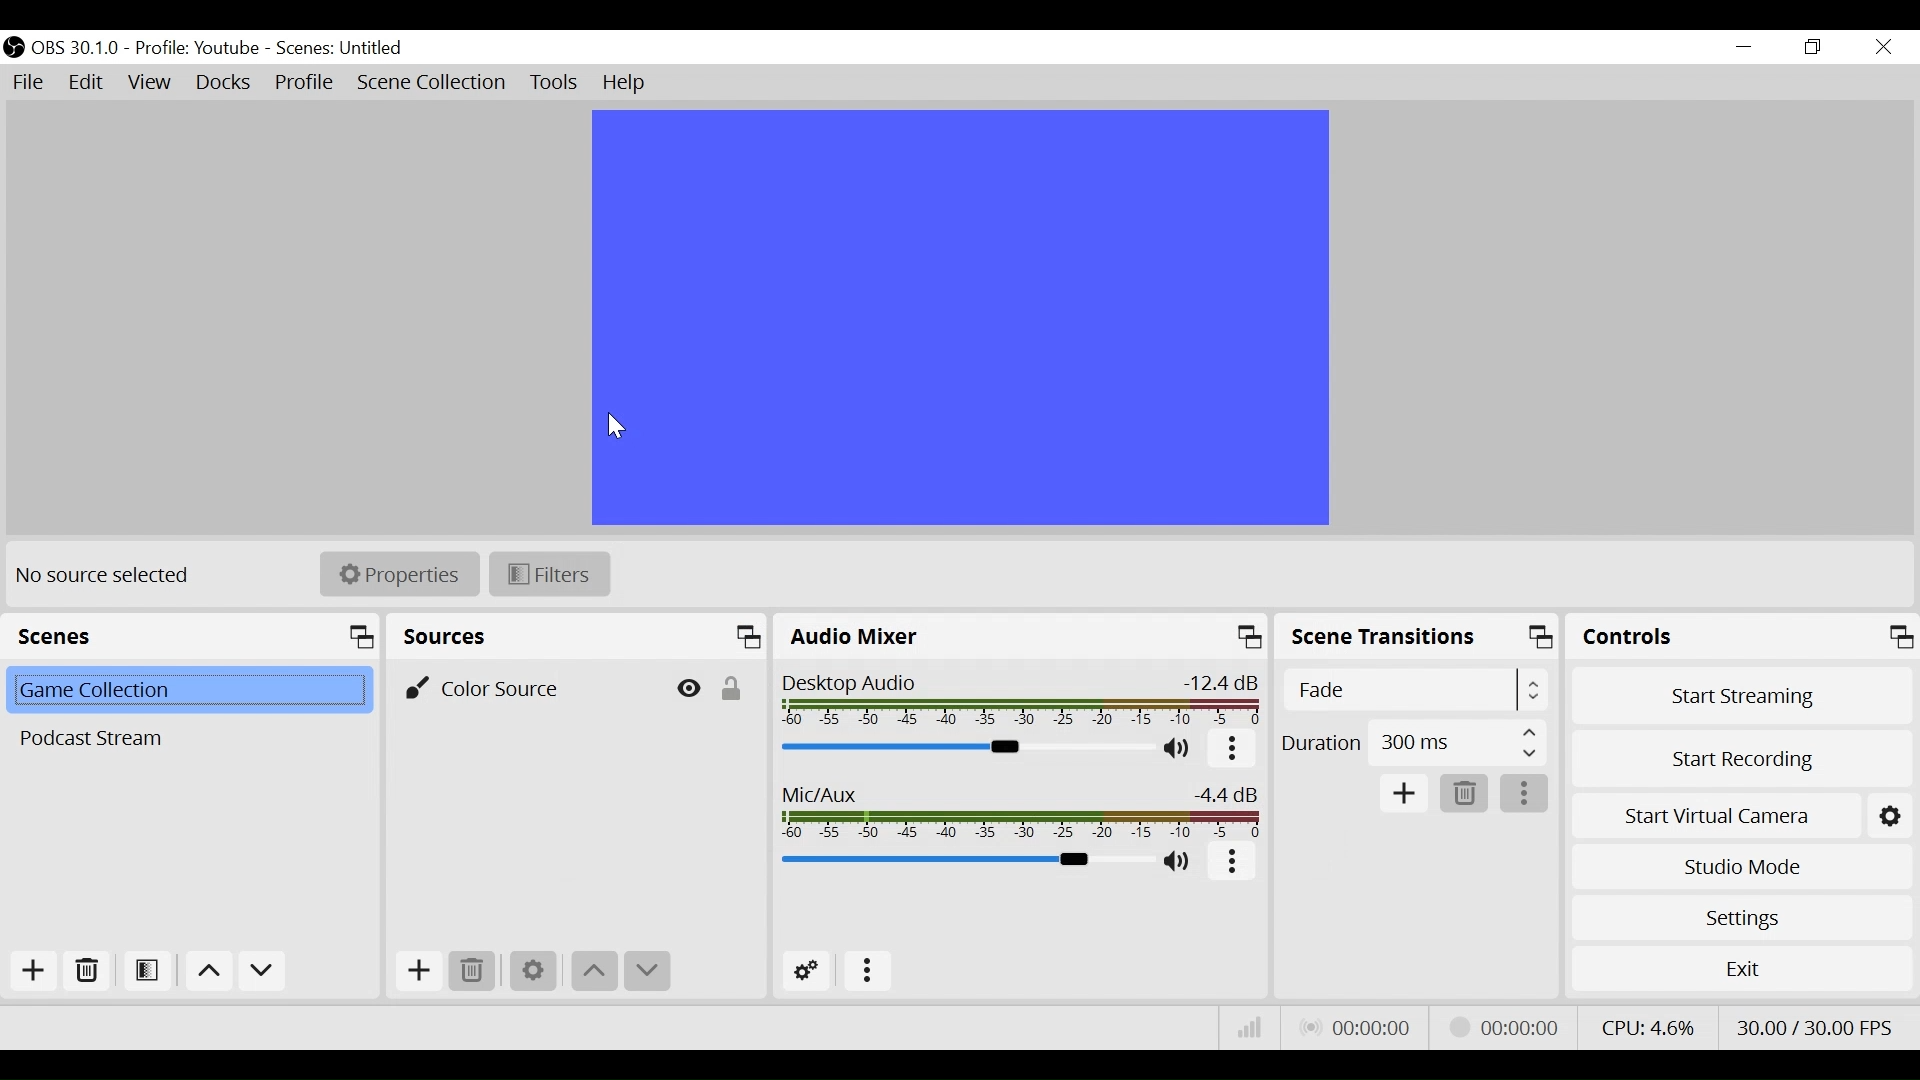 The image size is (1920, 1080). What do you see at coordinates (1739, 870) in the screenshot?
I see `Studio Mode` at bounding box center [1739, 870].